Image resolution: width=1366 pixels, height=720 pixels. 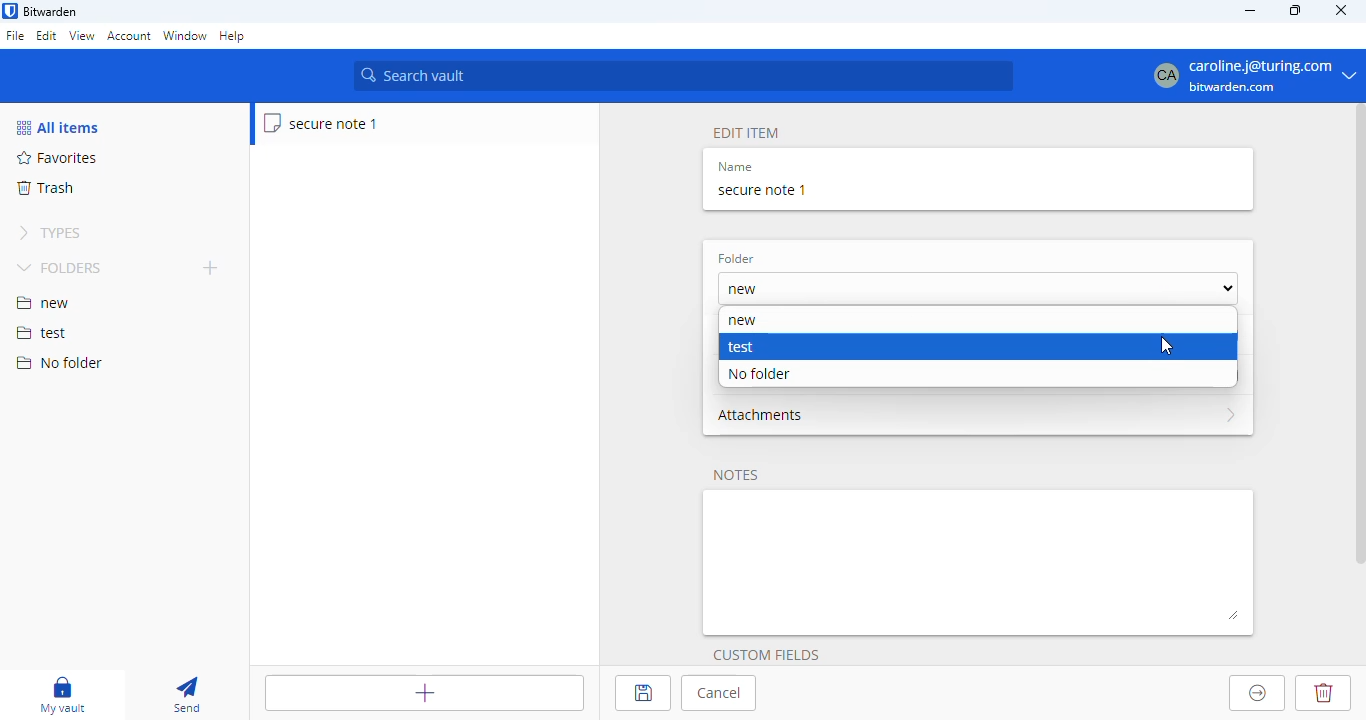 What do you see at coordinates (187, 696) in the screenshot?
I see `send` at bounding box center [187, 696].